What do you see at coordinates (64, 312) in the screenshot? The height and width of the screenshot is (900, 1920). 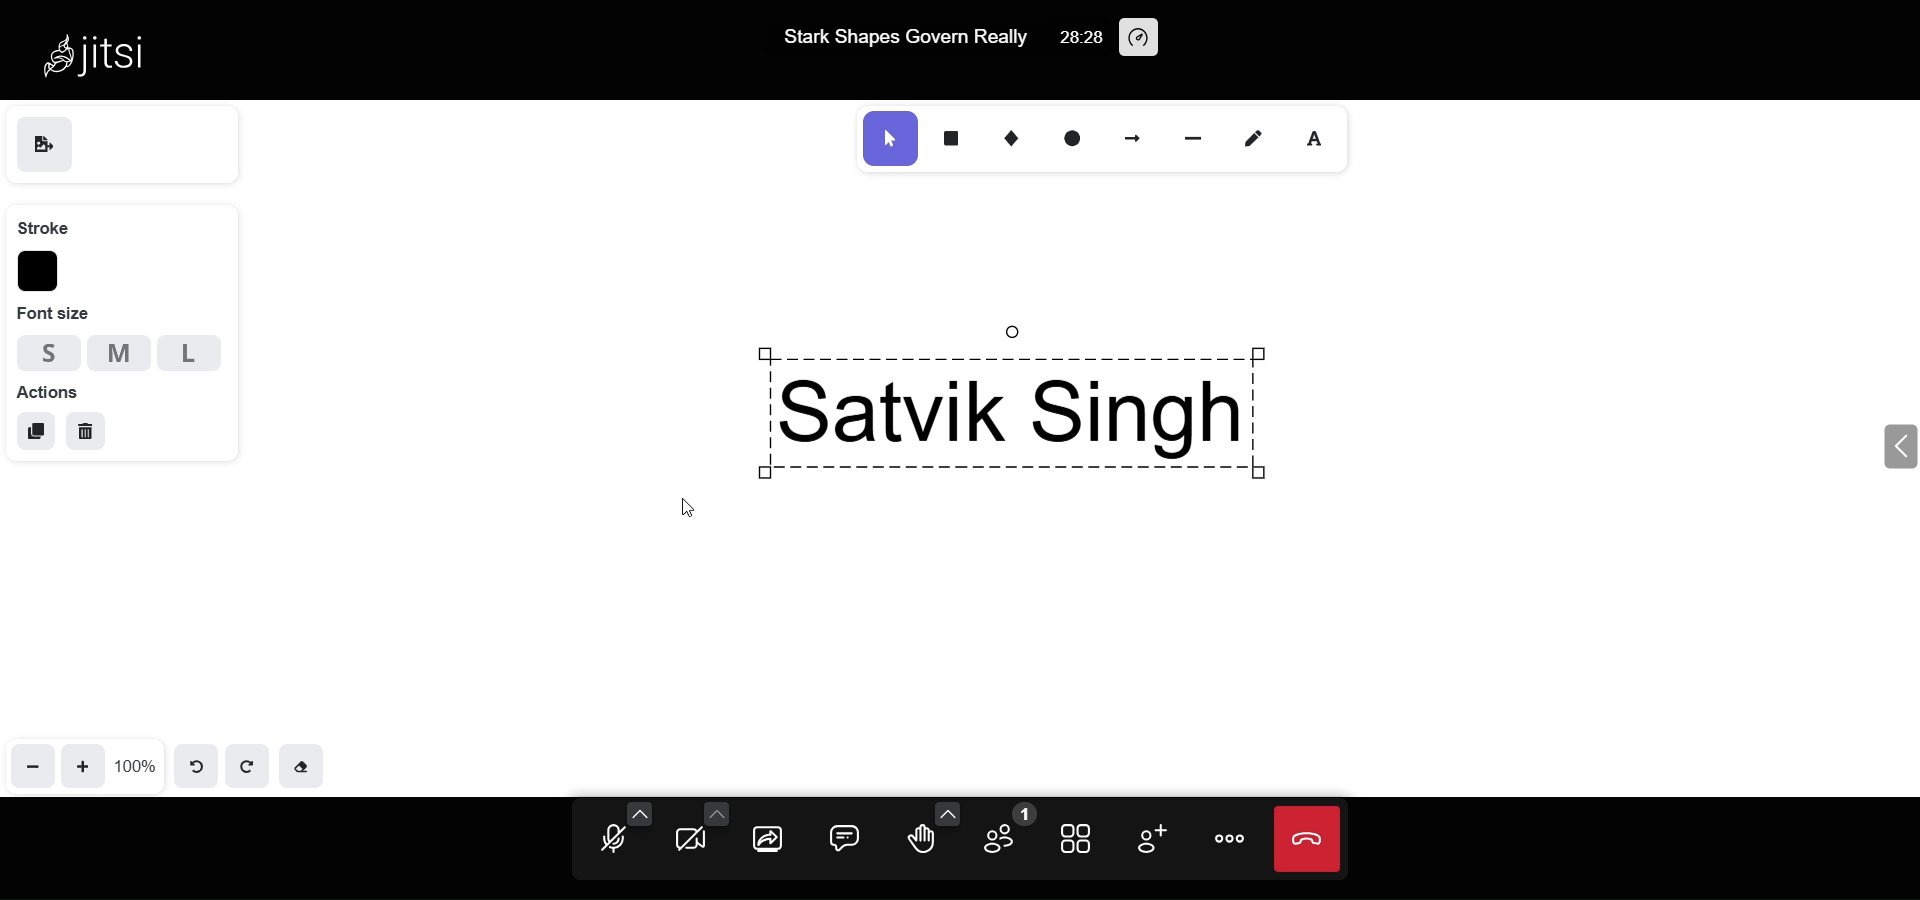 I see `font size` at bounding box center [64, 312].